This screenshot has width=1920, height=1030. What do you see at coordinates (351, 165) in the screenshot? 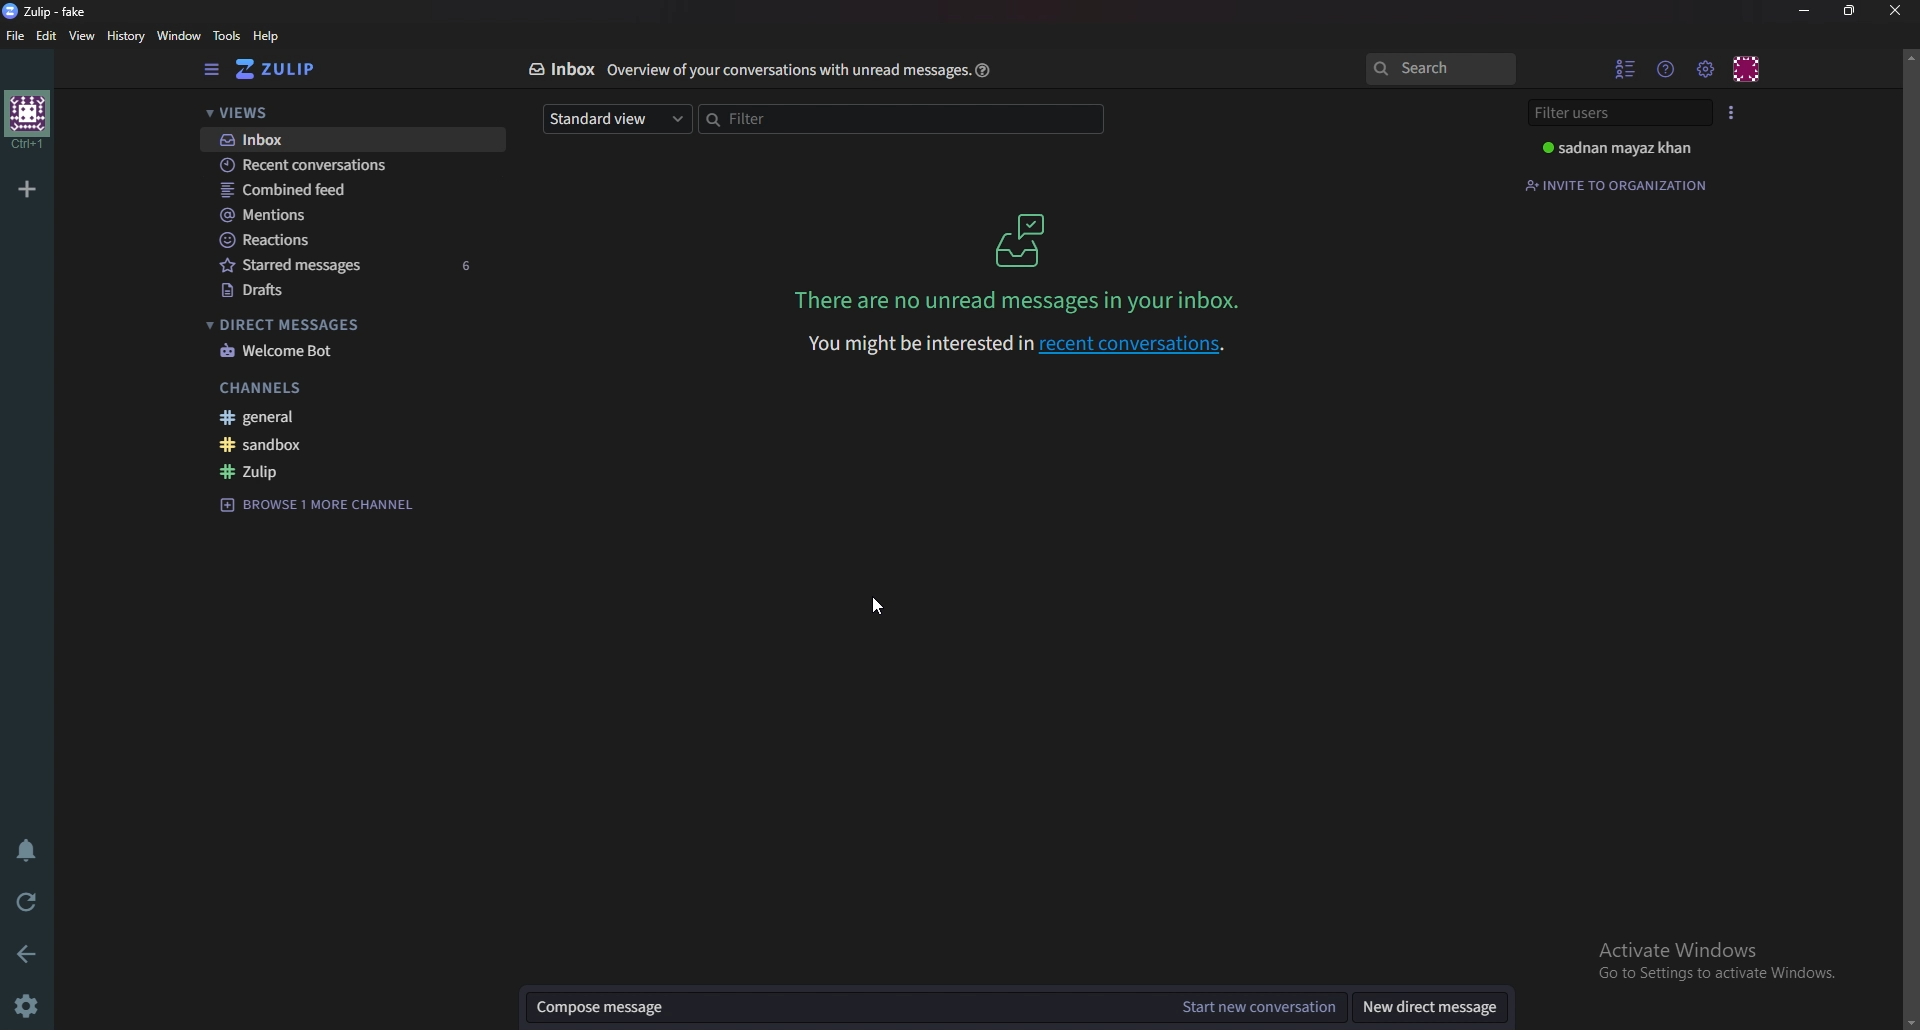
I see `Recent conversations` at bounding box center [351, 165].